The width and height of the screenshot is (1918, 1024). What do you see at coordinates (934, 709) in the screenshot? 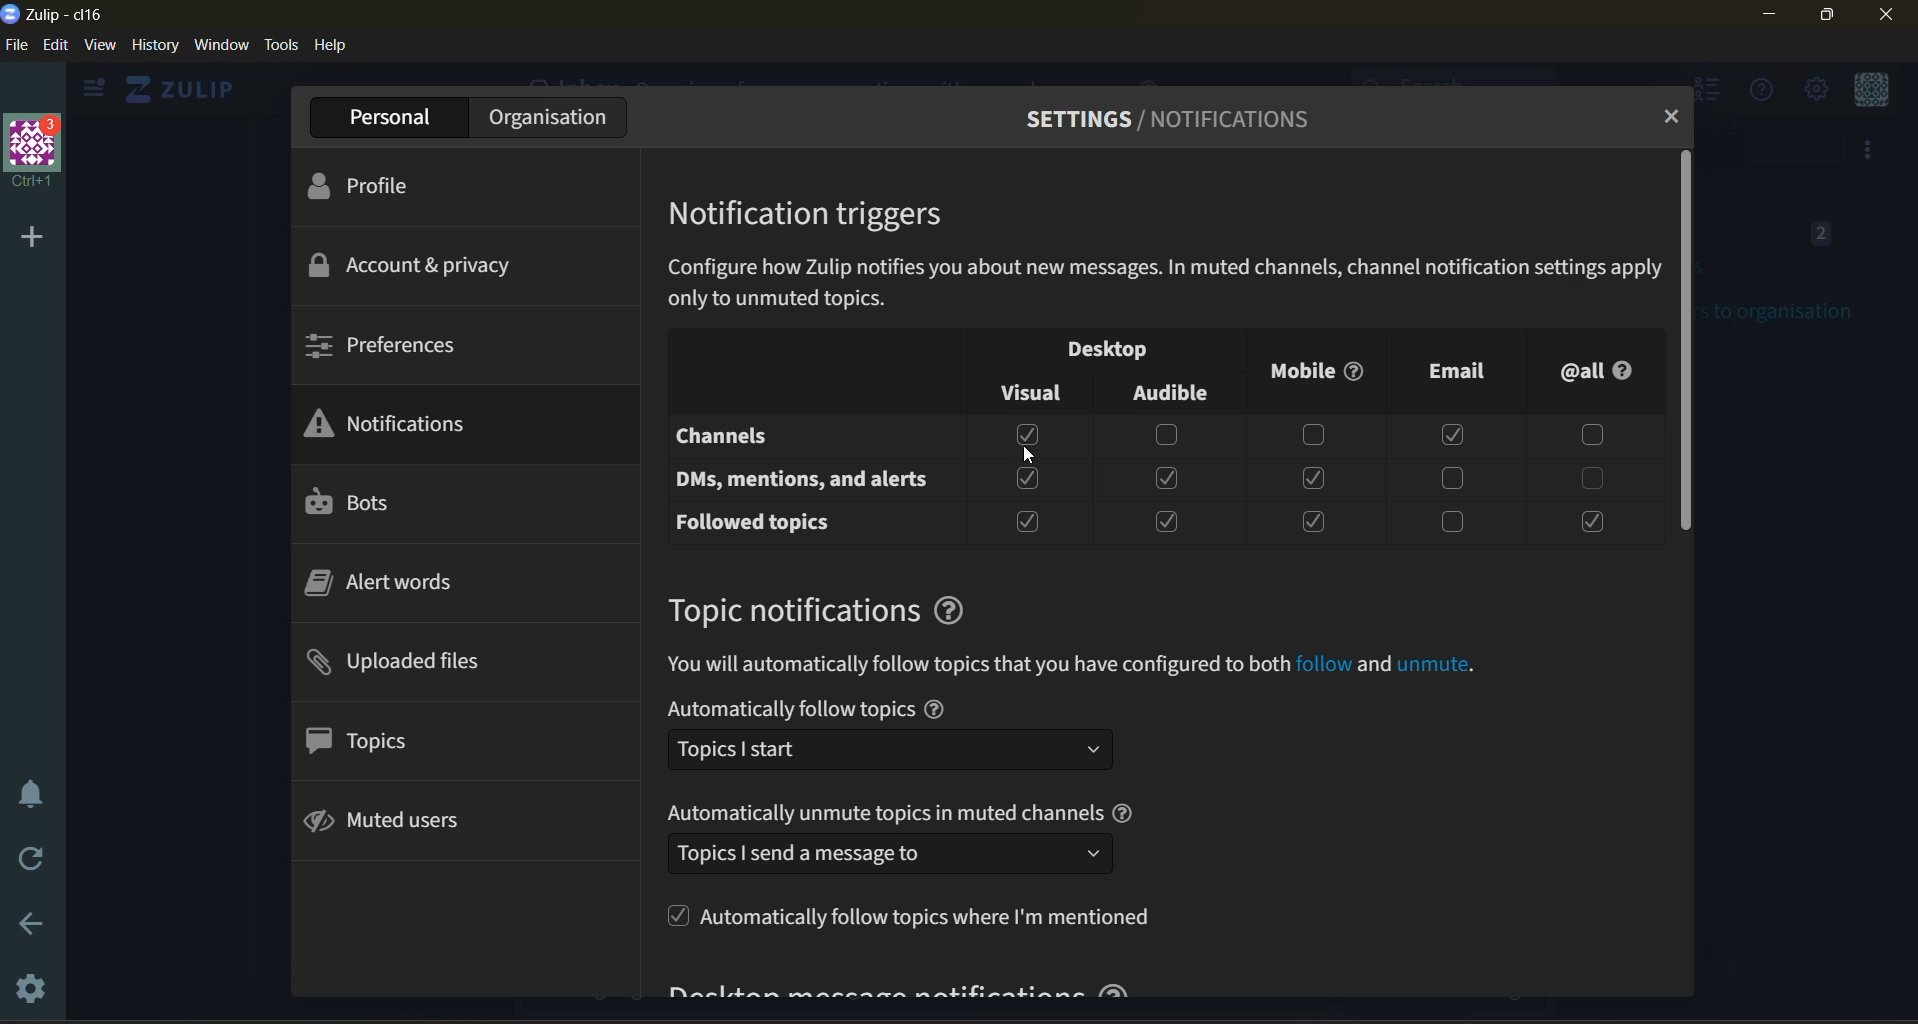
I see `help` at bounding box center [934, 709].